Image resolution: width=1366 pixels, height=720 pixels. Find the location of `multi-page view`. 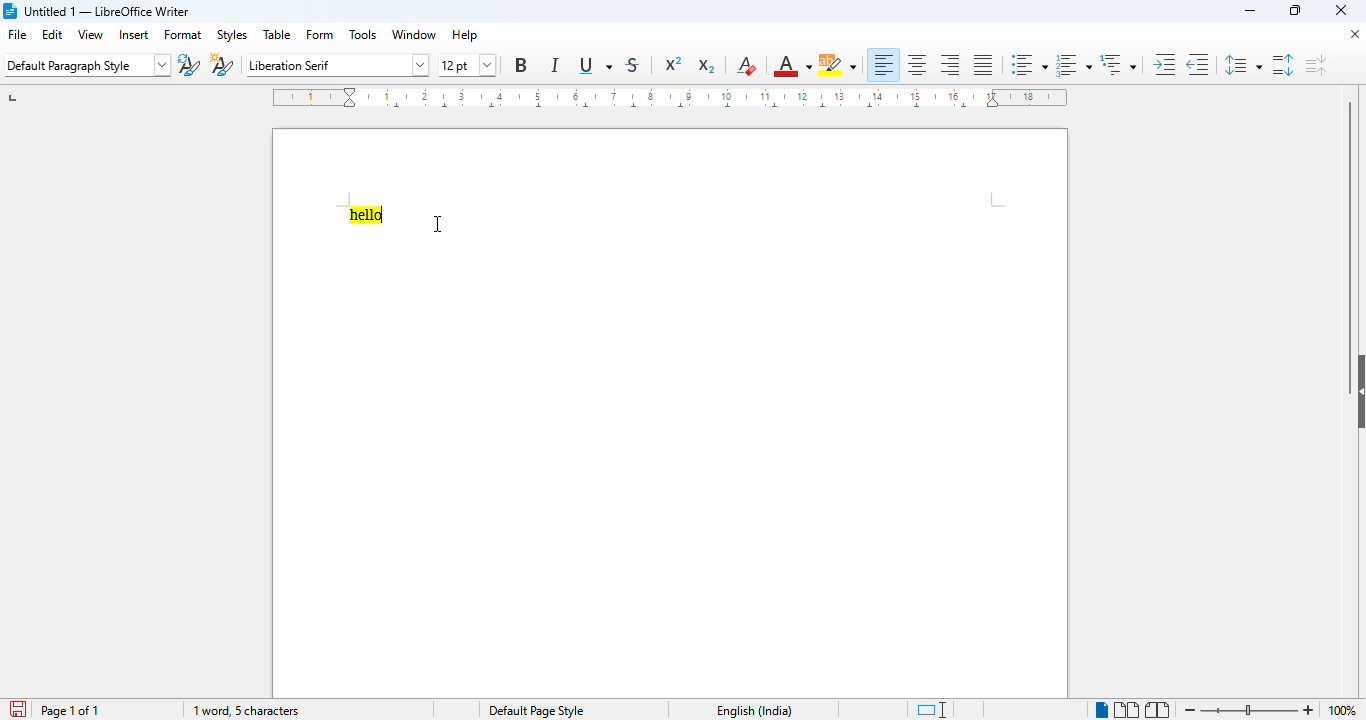

multi-page view is located at coordinates (1125, 709).